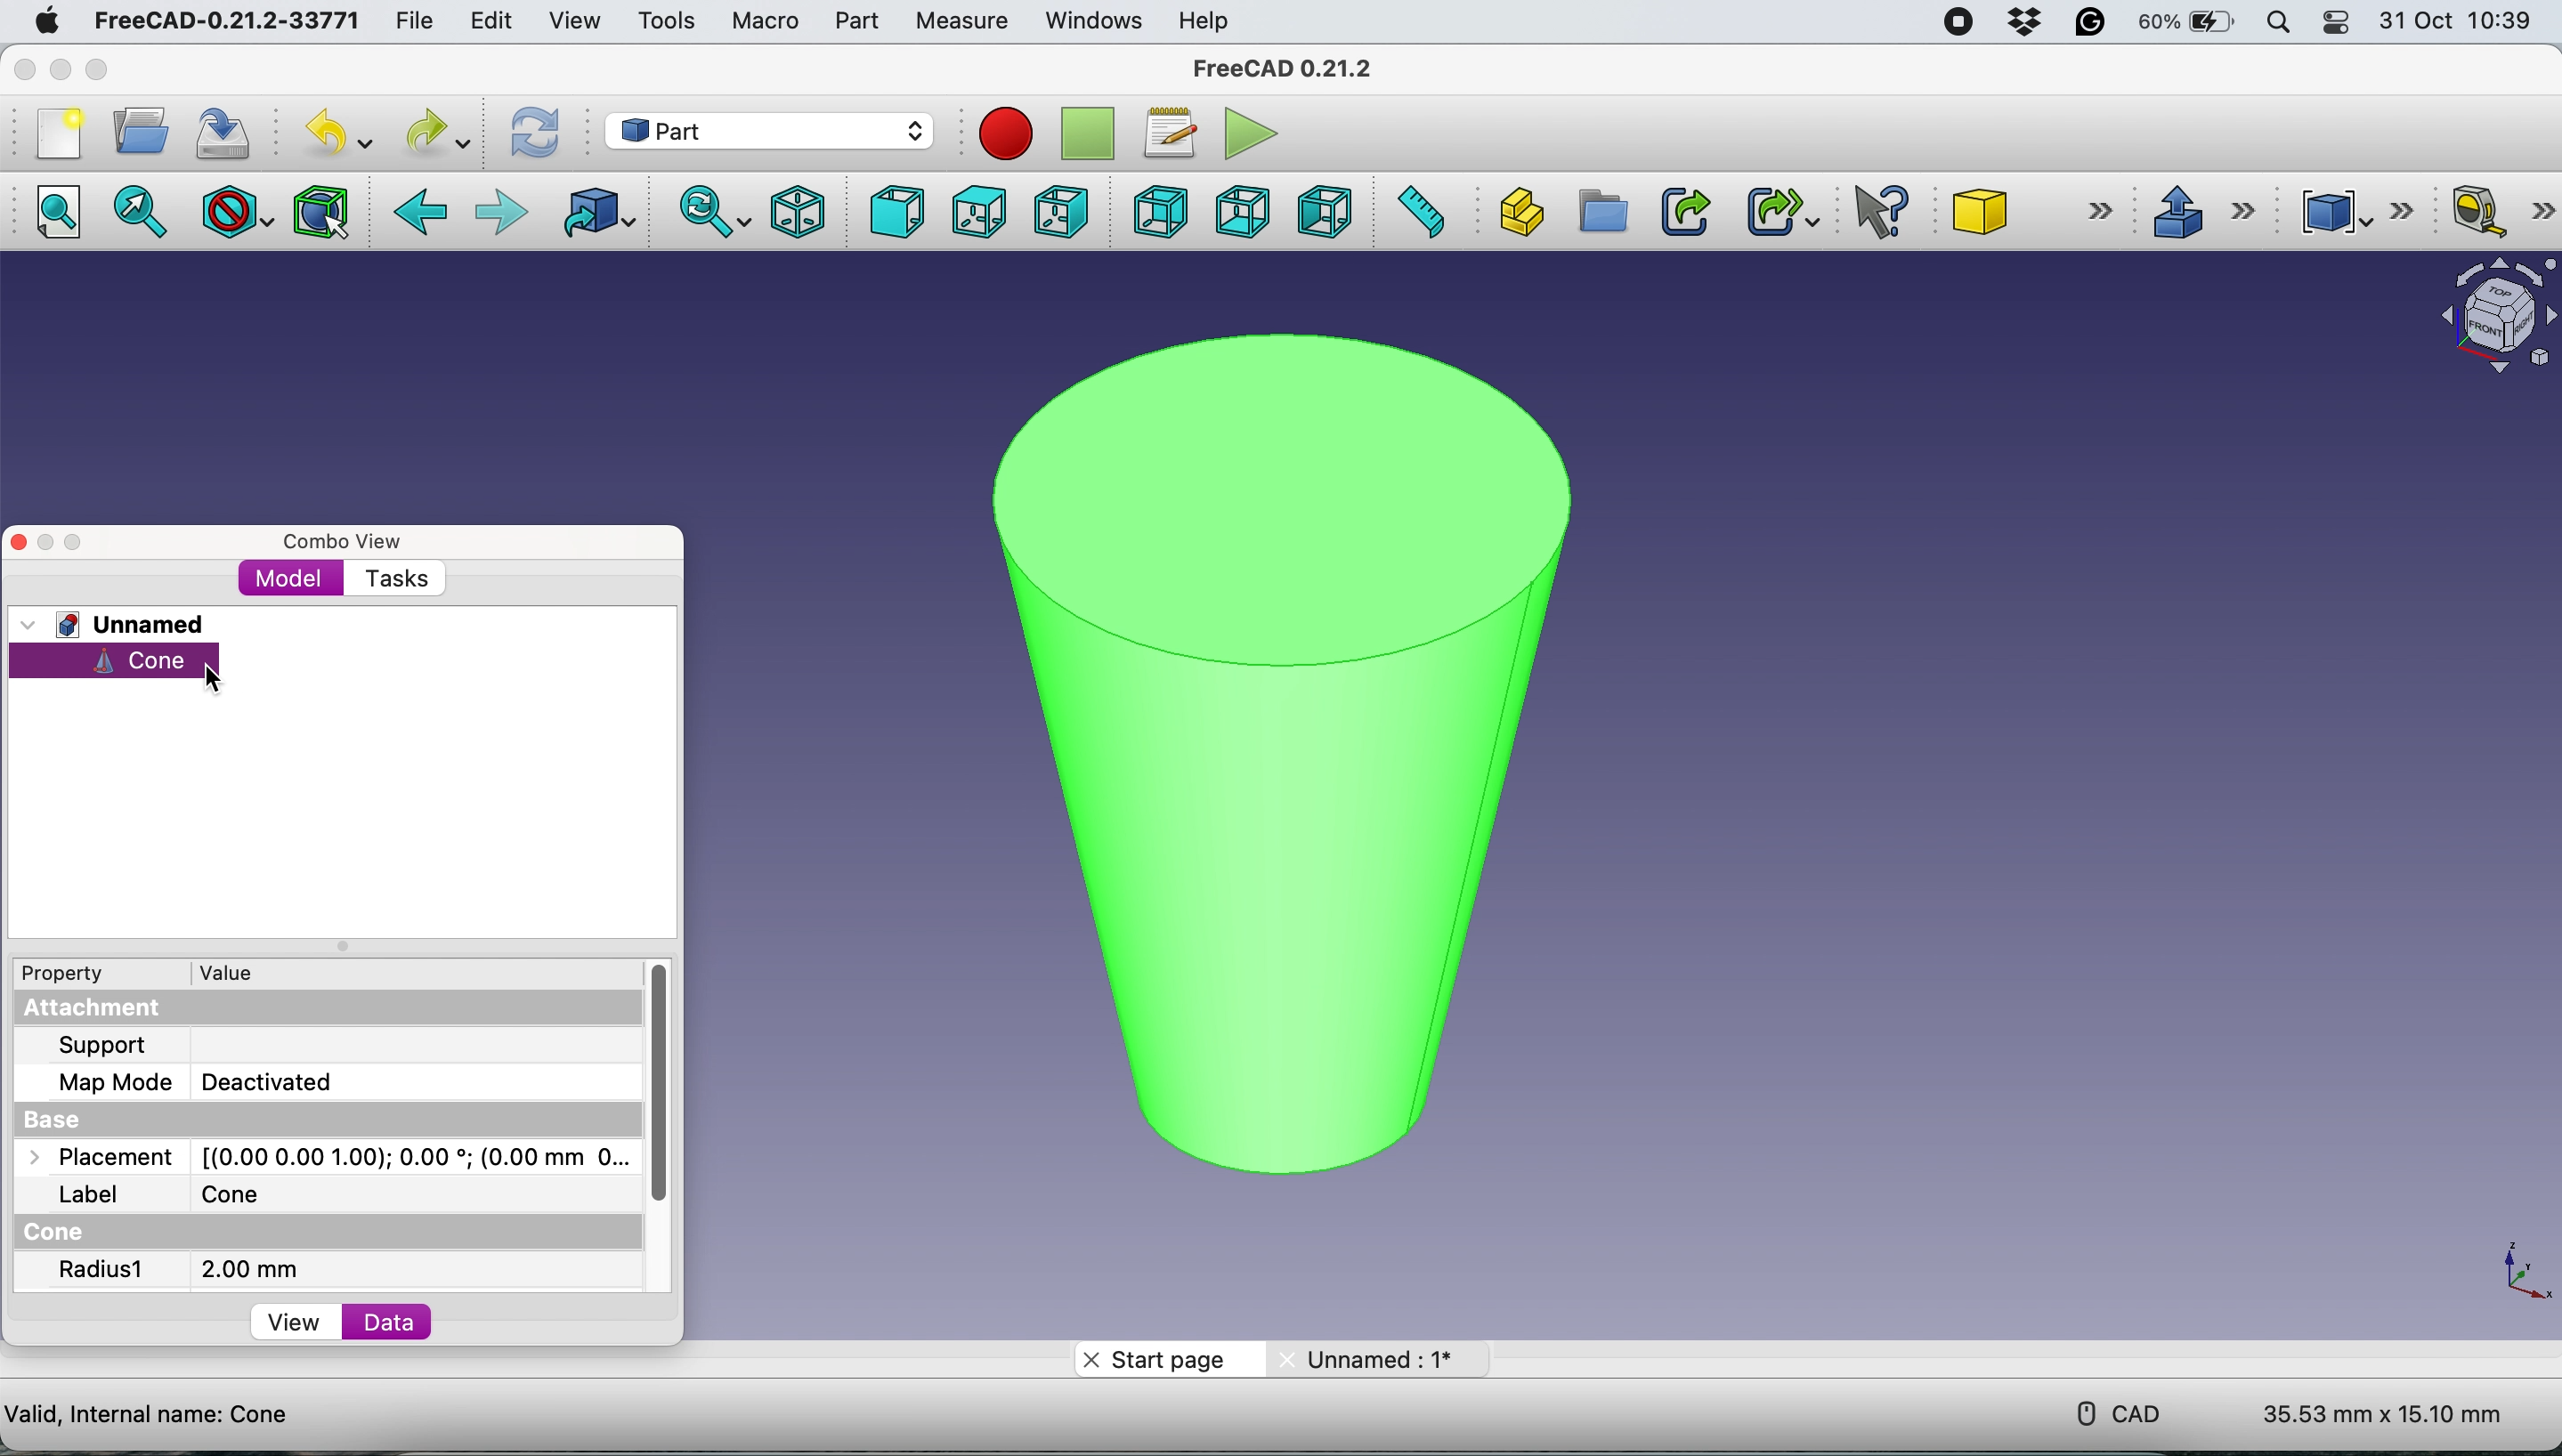  Describe the element at coordinates (574, 19) in the screenshot. I see `view` at that location.